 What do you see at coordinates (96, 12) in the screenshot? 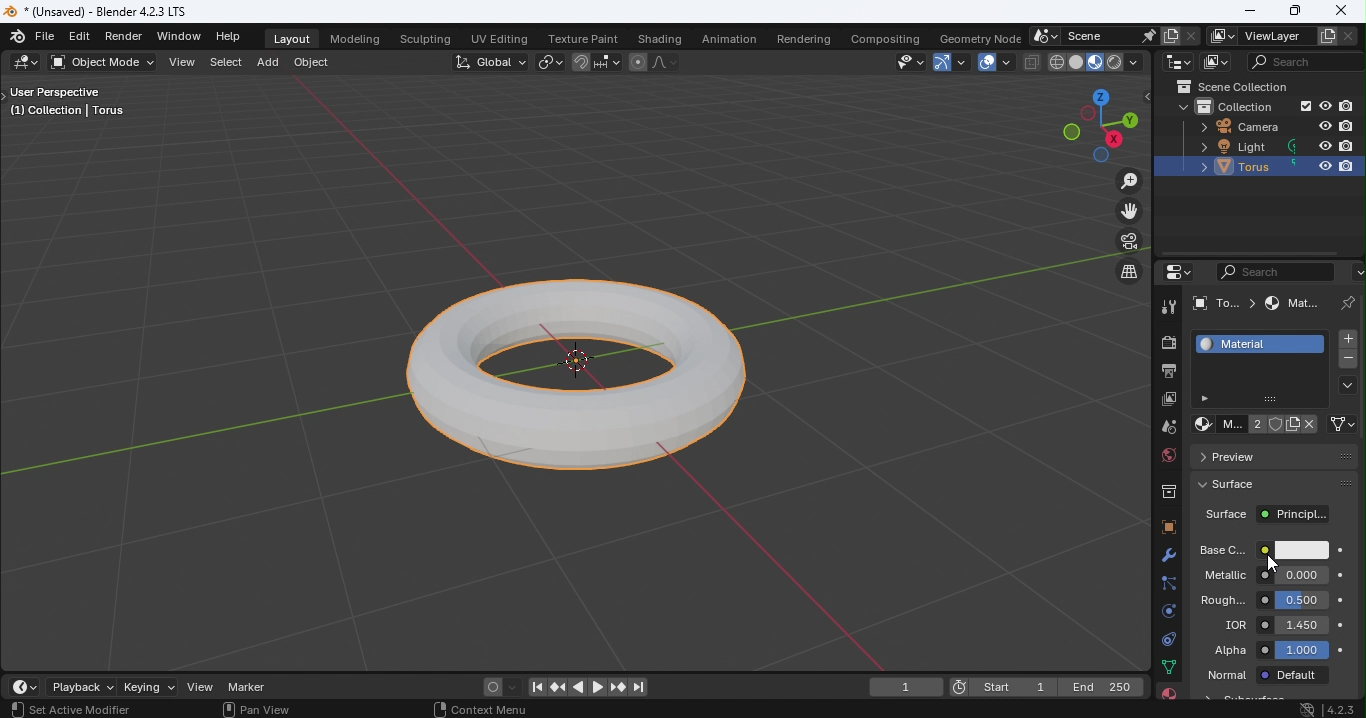
I see `*(Unsaved) - Blender 4.2.3 LTS` at bounding box center [96, 12].